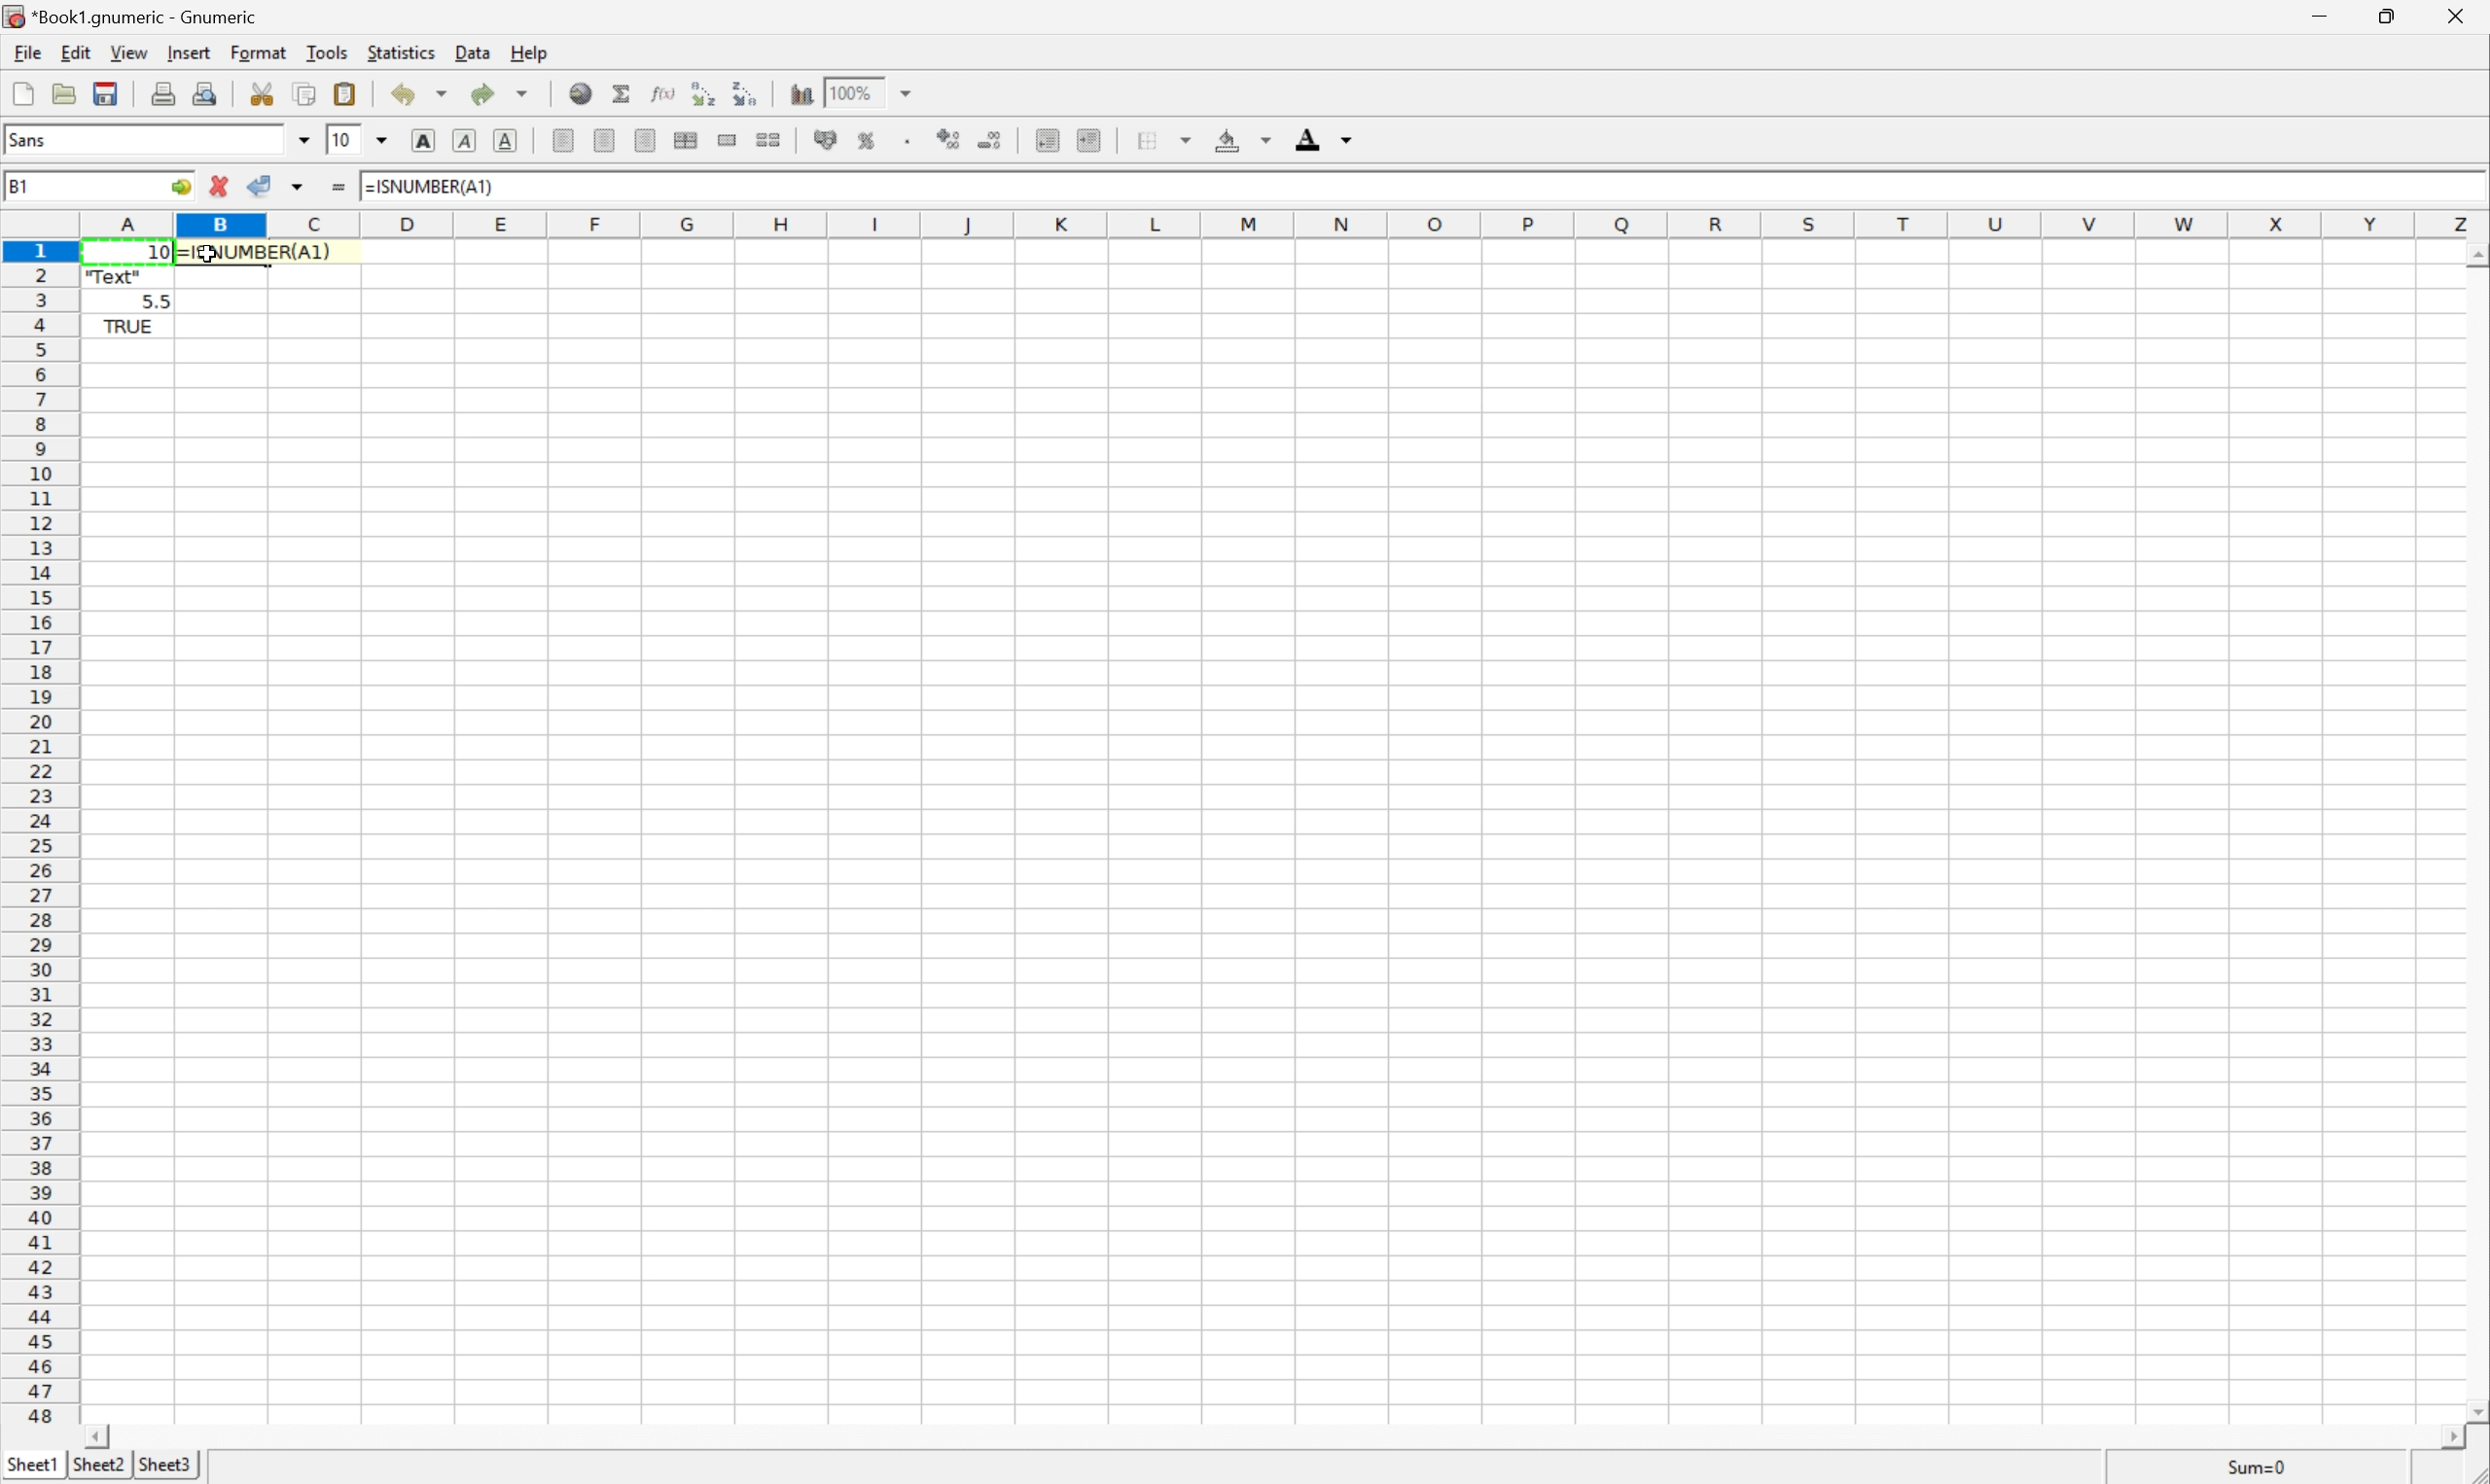 This screenshot has width=2490, height=1484. Describe the element at coordinates (128, 252) in the screenshot. I see `10` at that location.